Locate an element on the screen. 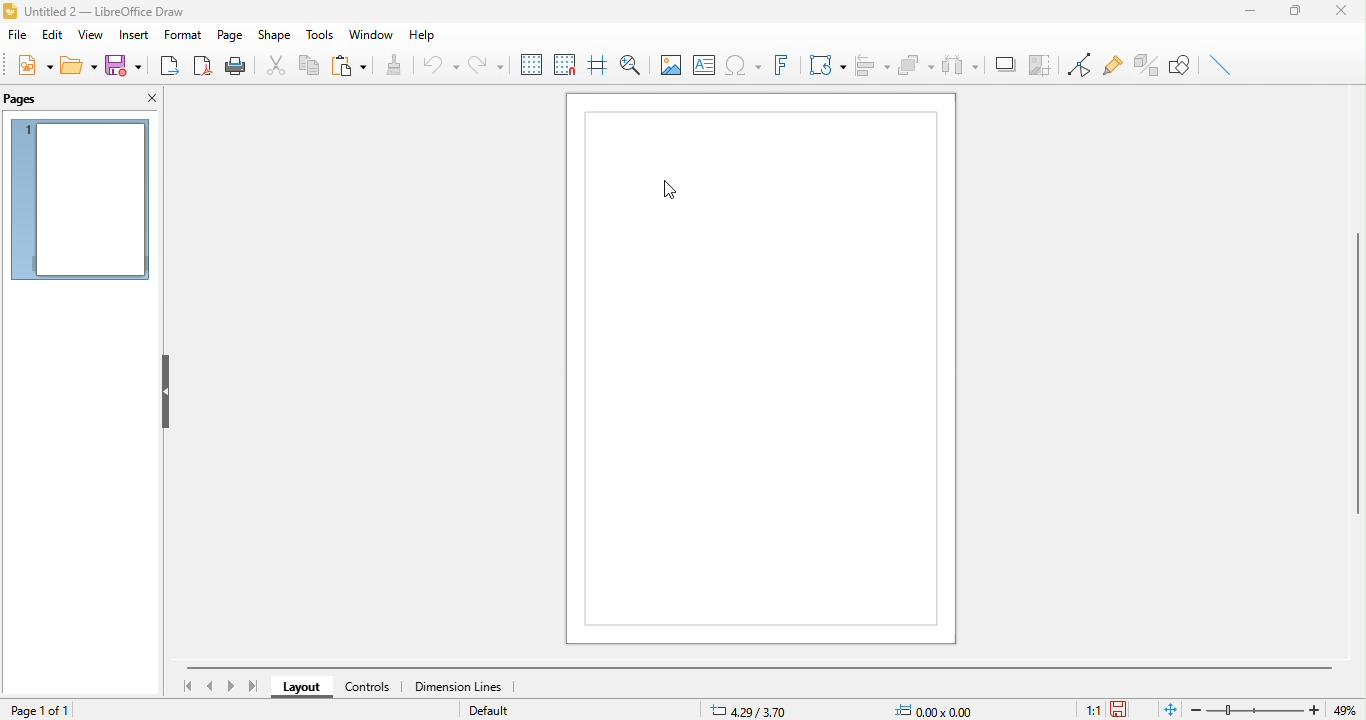  special character is located at coordinates (742, 65).